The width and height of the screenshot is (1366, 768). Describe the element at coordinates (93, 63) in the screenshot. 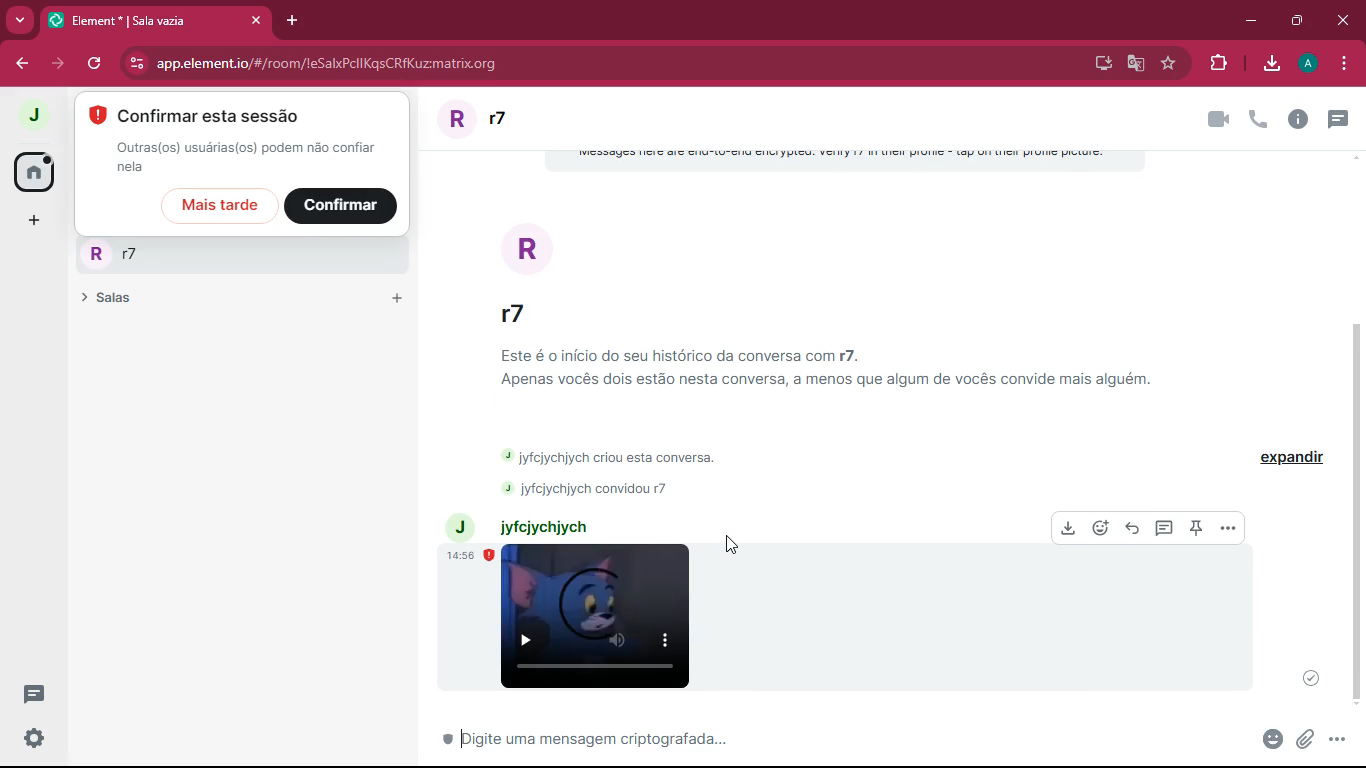

I see `refresh` at that location.